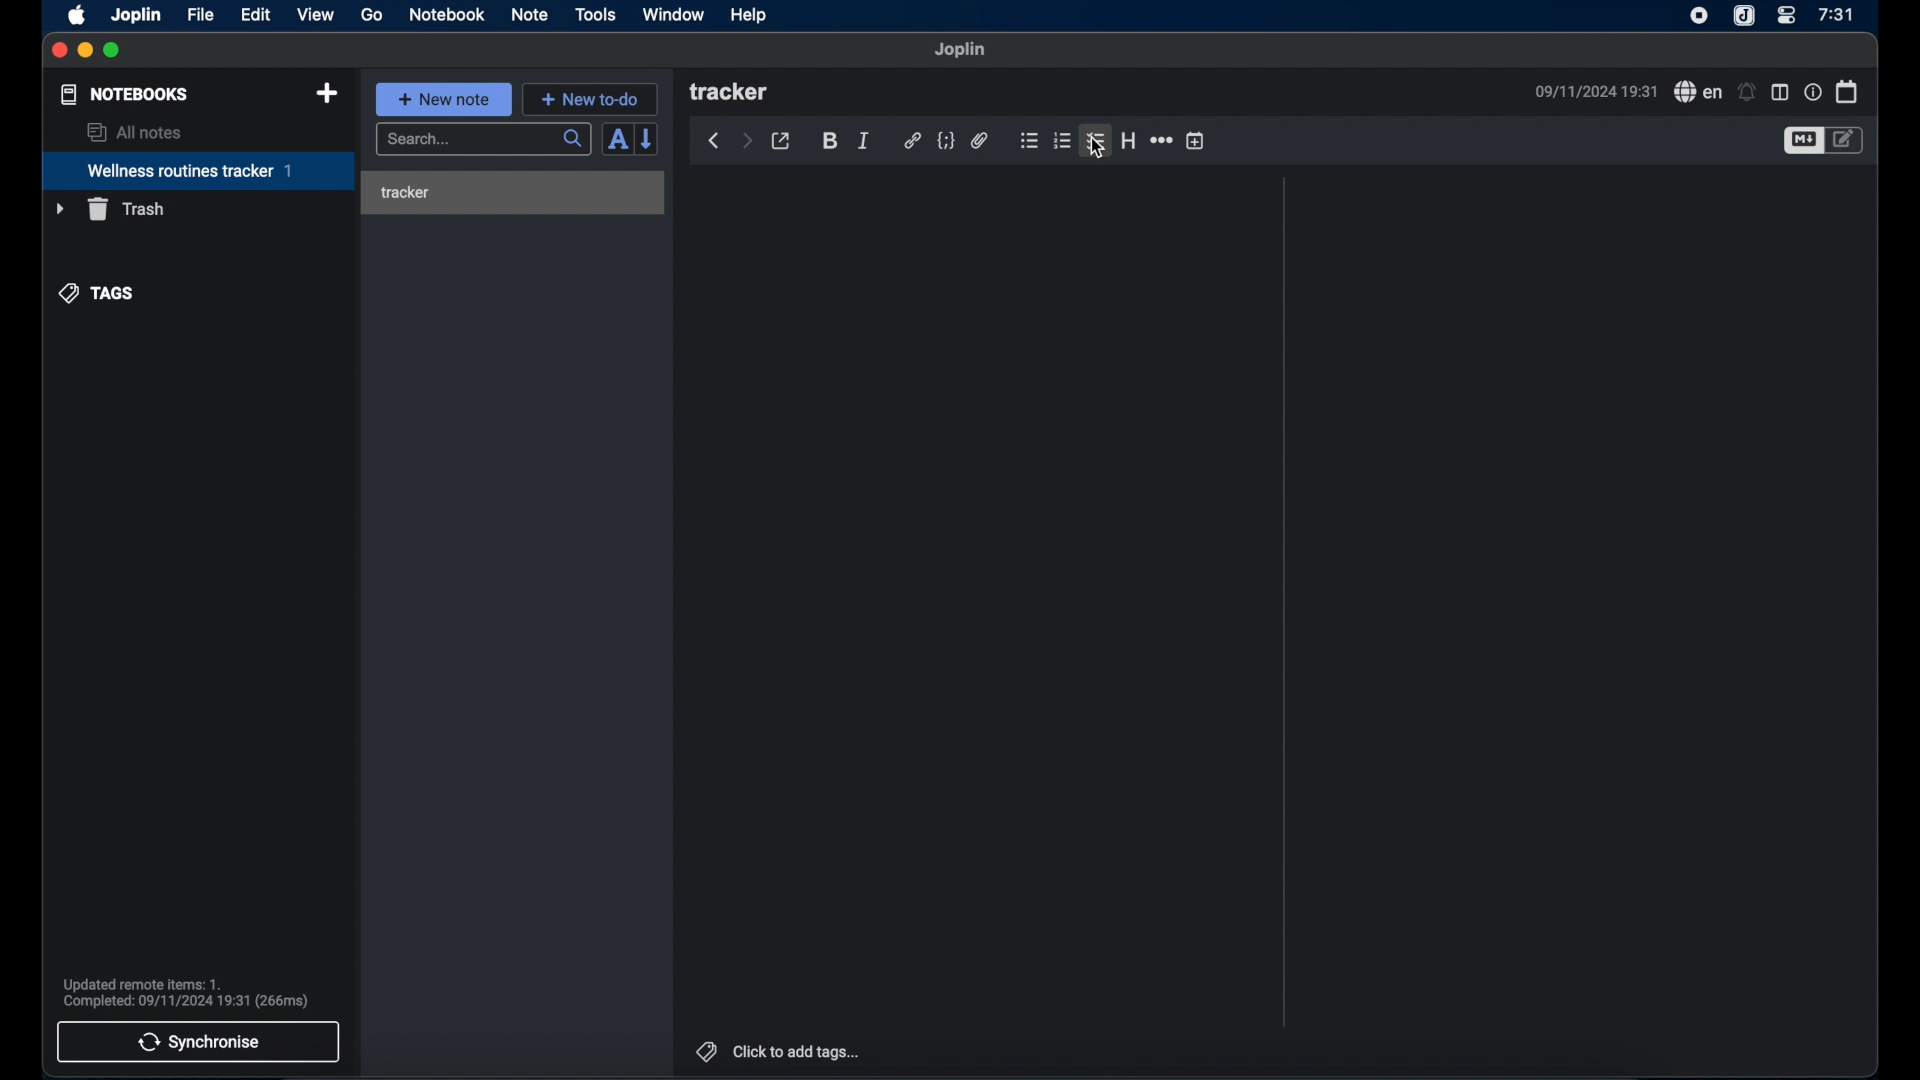 The image size is (1920, 1080). Describe the element at coordinates (315, 15) in the screenshot. I see `view` at that location.